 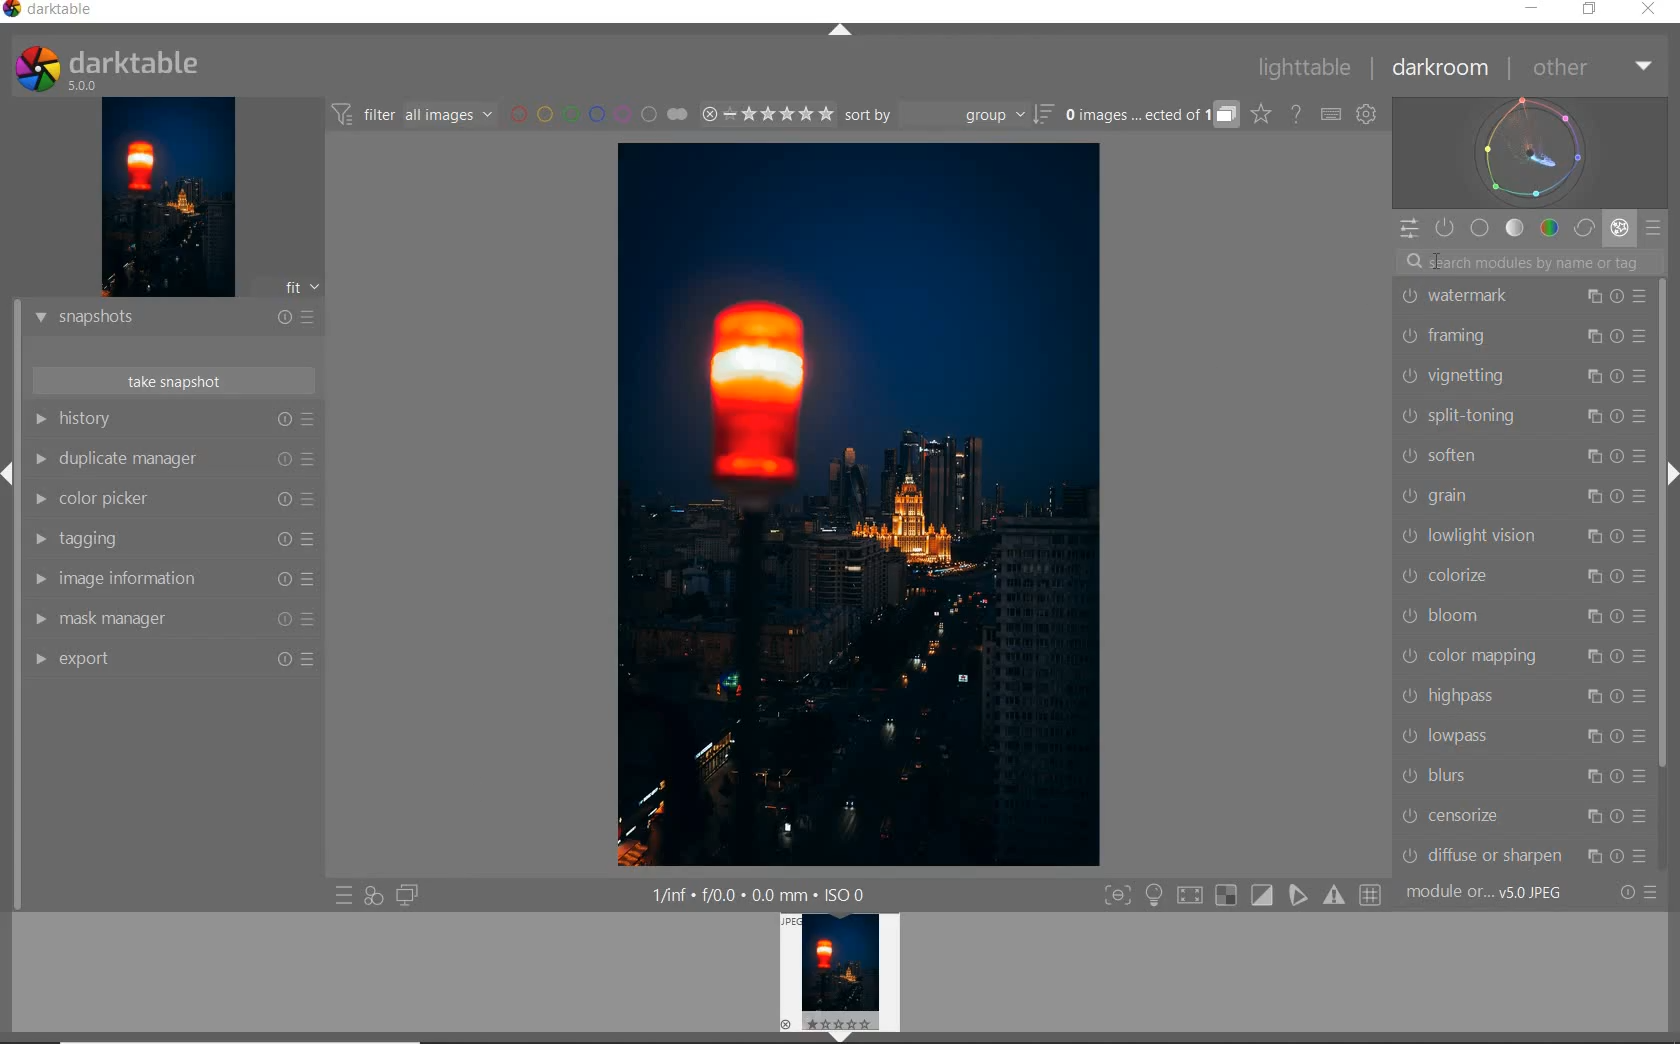 What do you see at coordinates (1243, 895) in the screenshot?
I see `TOGGLE MODES` at bounding box center [1243, 895].